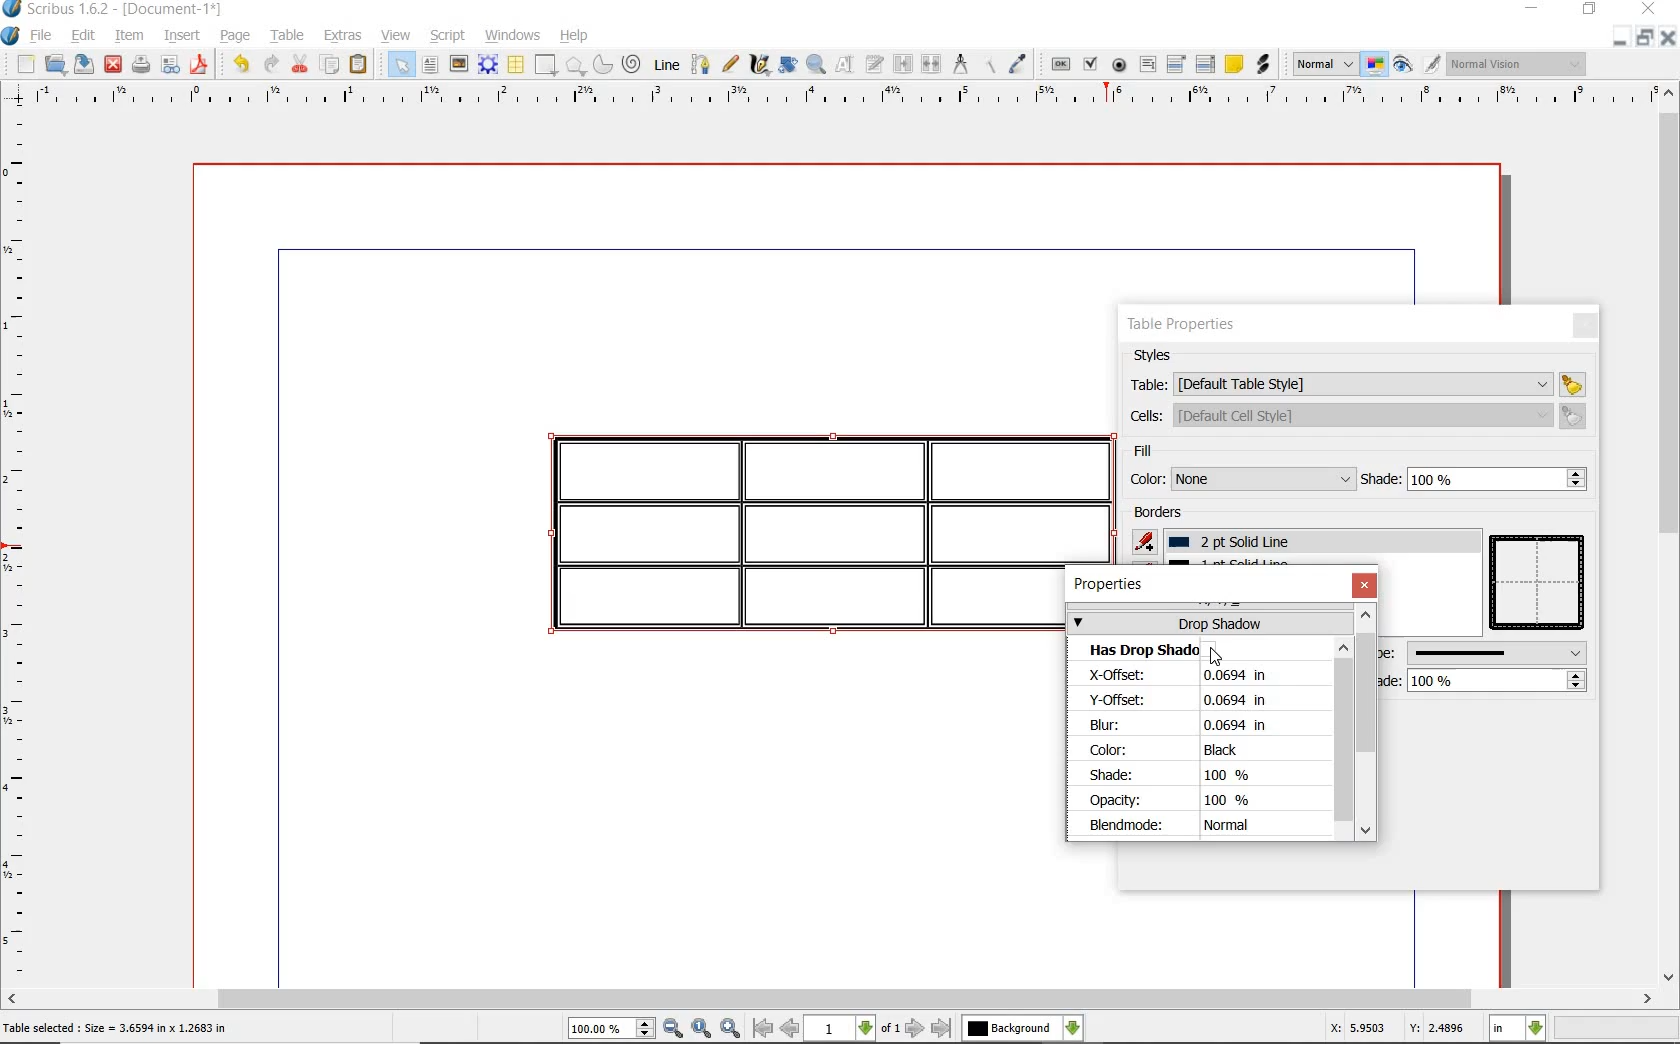 The height and width of the screenshot is (1044, 1680). Describe the element at coordinates (236, 37) in the screenshot. I see `page` at that location.